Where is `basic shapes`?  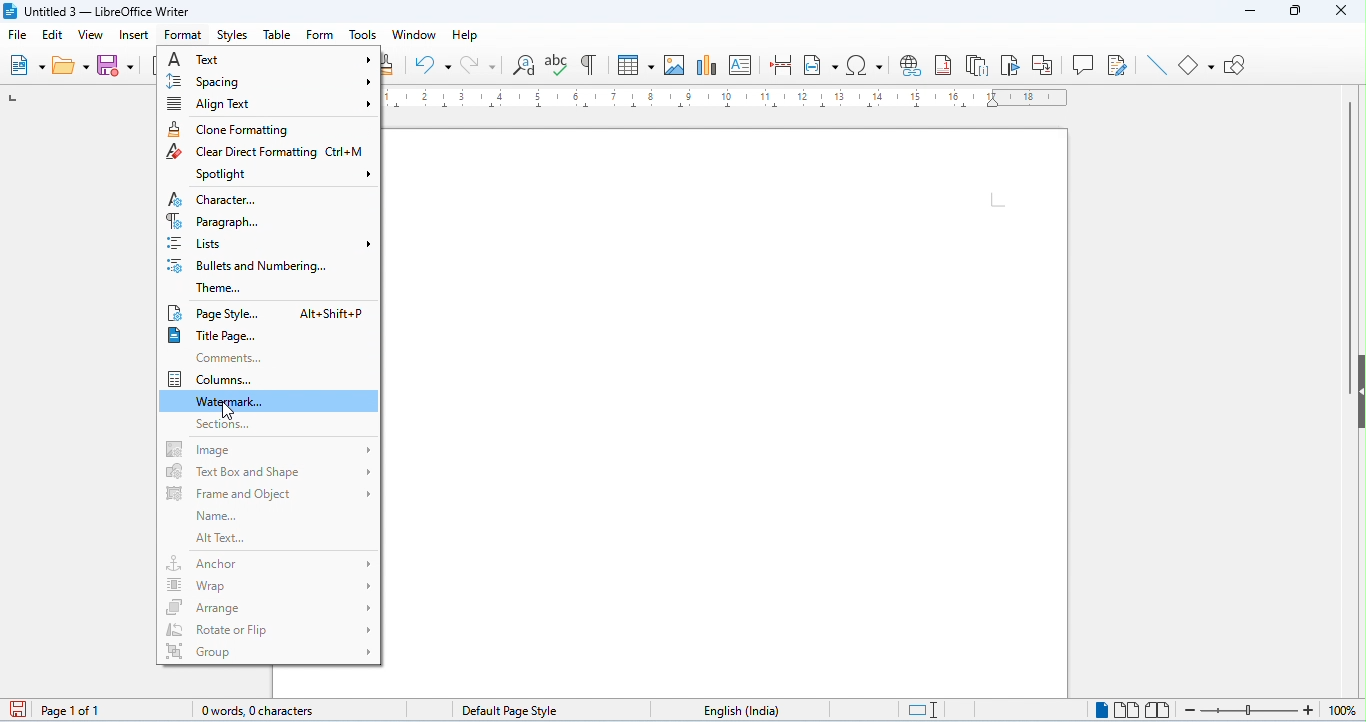
basic shapes is located at coordinates (1198, 66).